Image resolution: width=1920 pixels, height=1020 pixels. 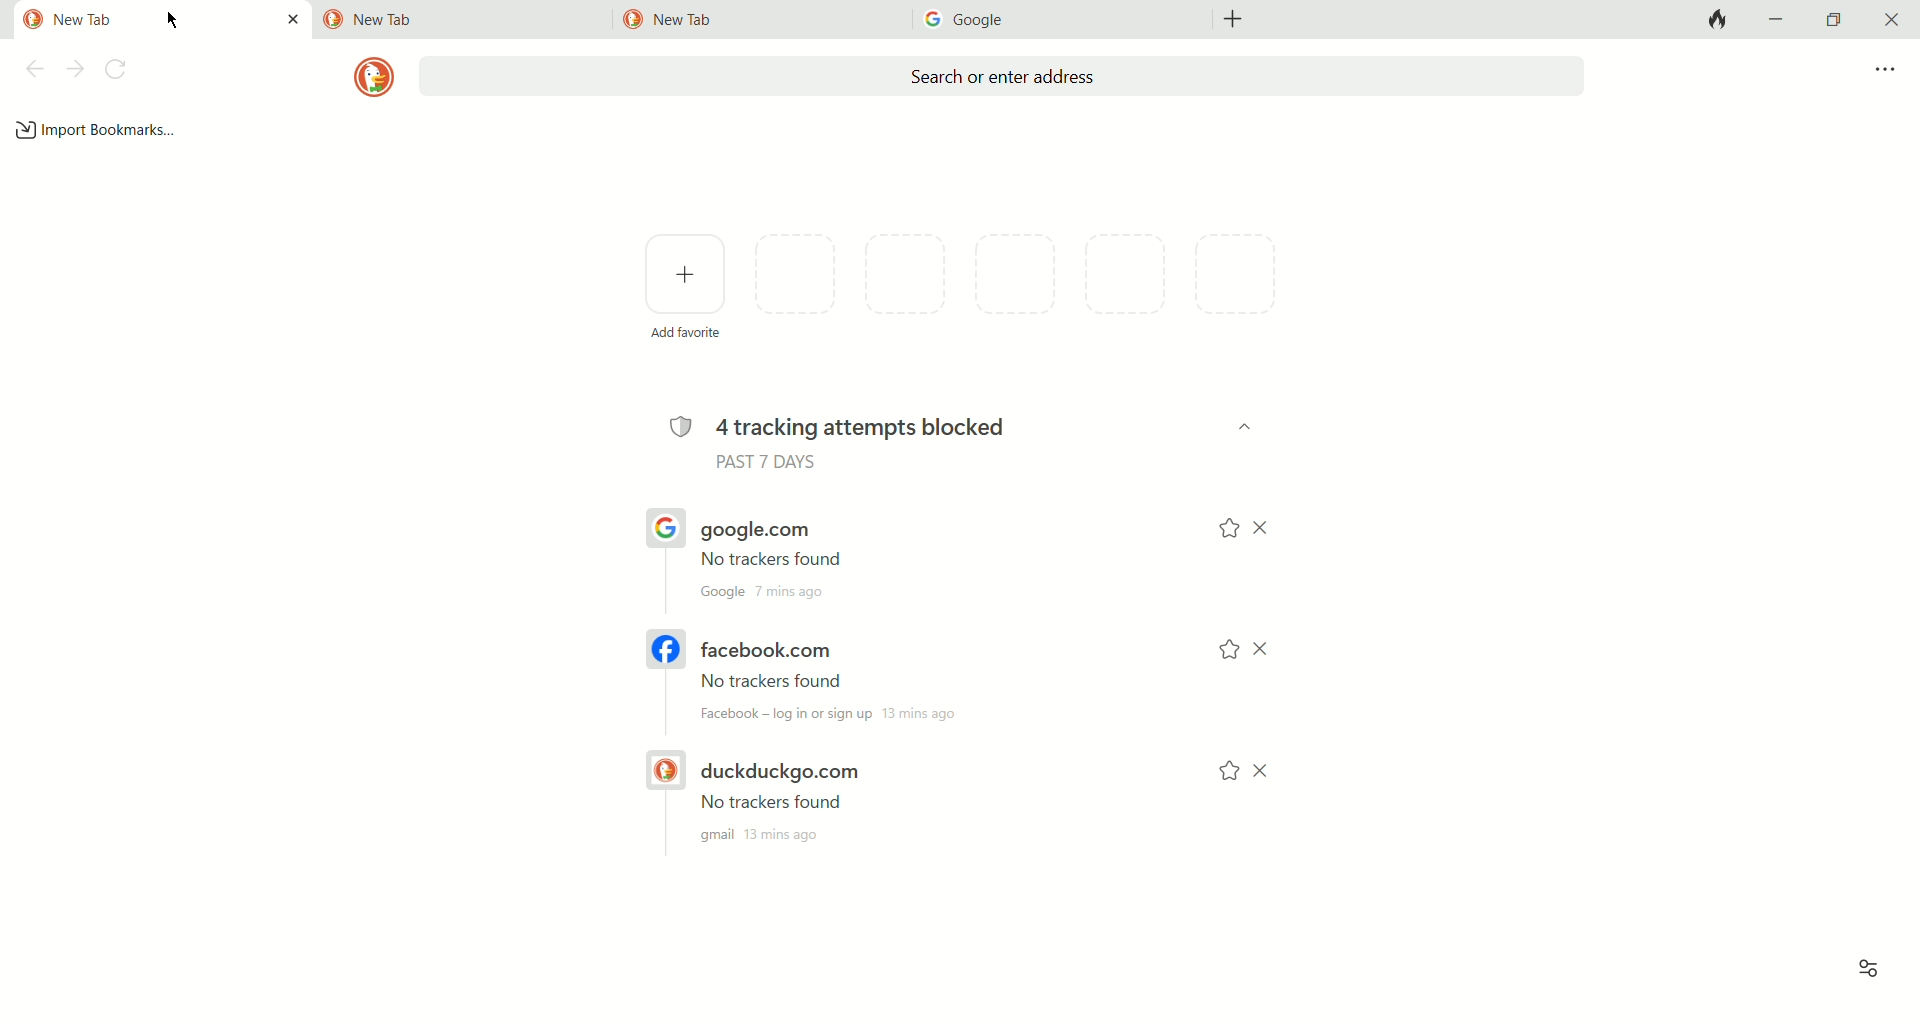 I want to click on tab1, so click(x=461, y=21).